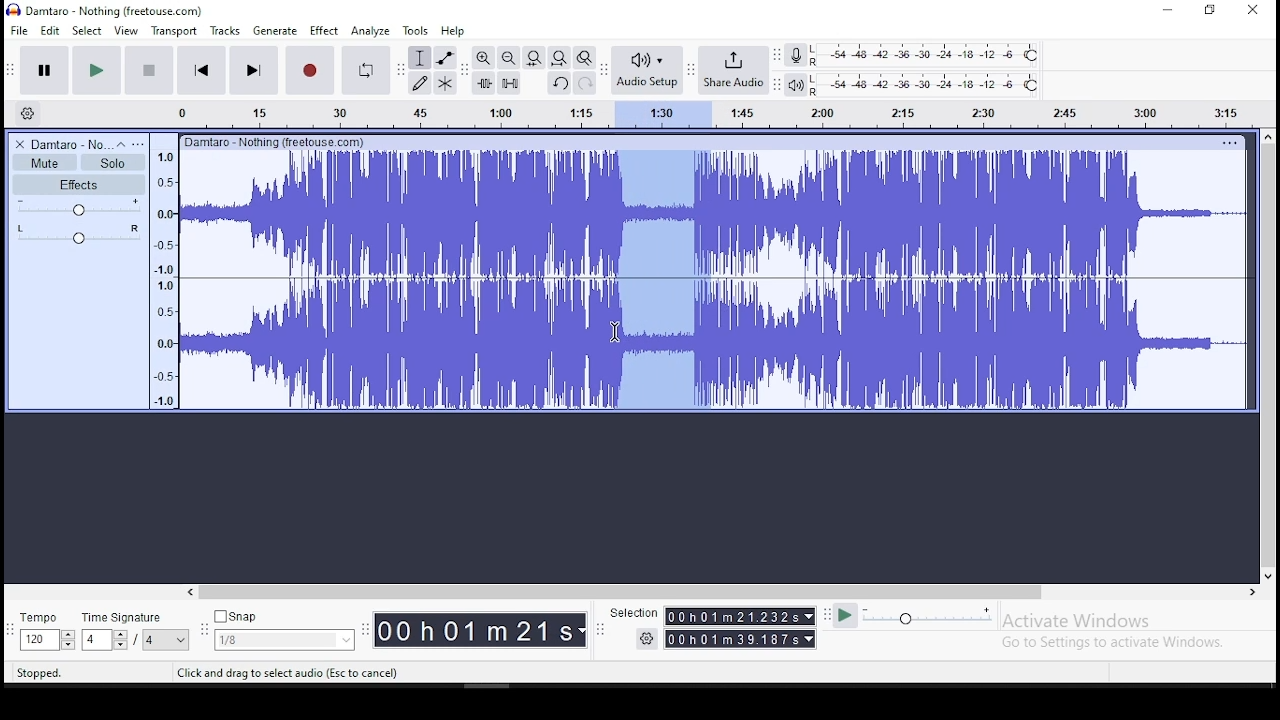 Image resolution: width=1280 pixels, height=720 pixels. What do you see at coordinates (811, 639) in the screenshot?
I see `drop down` at bounding box center [811, 639].